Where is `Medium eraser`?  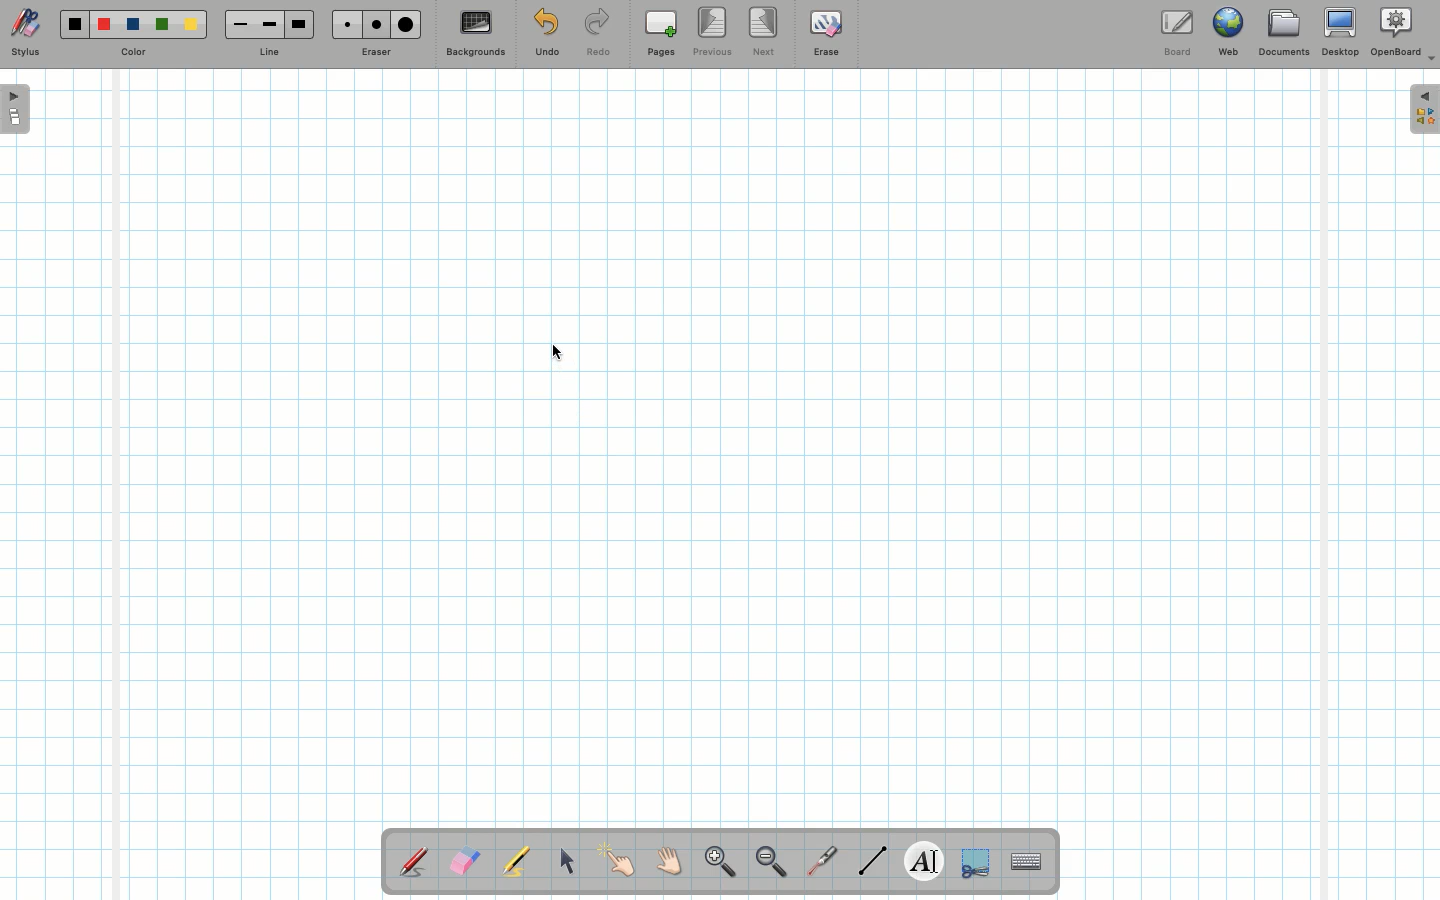
Medium eraser is located at coordinates (373, 24).